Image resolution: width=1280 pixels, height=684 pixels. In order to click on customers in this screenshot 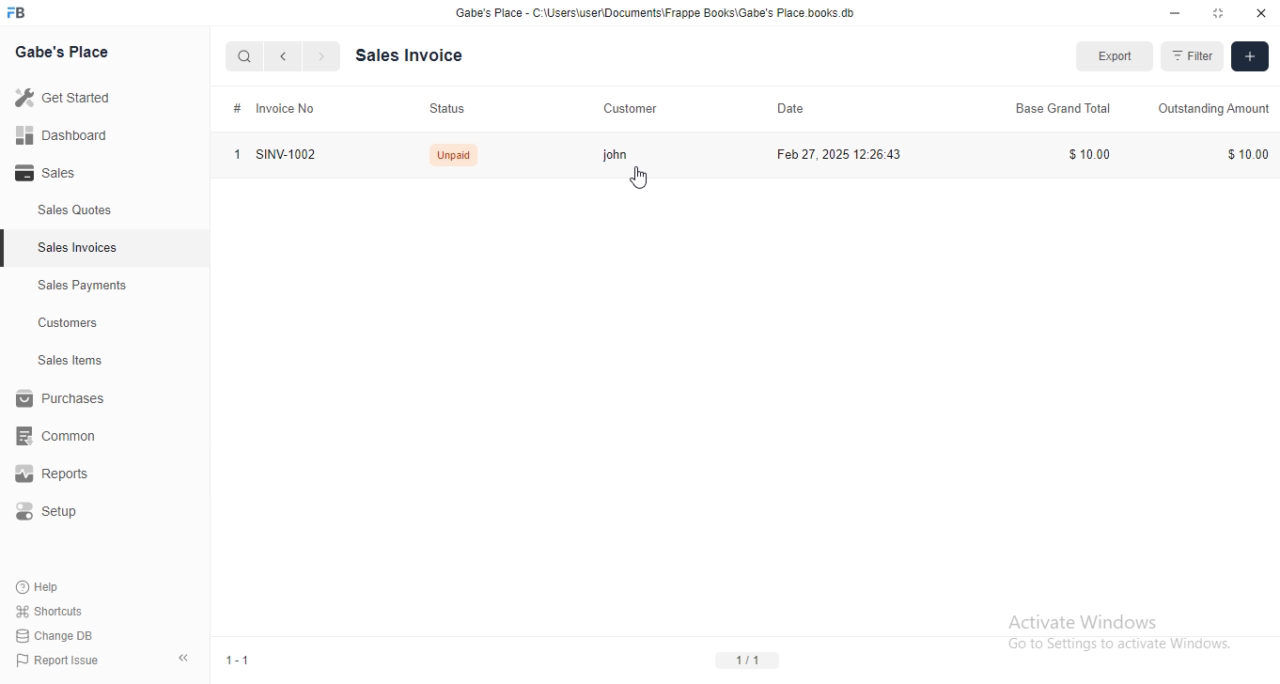, I will do `click(69, 323)`.